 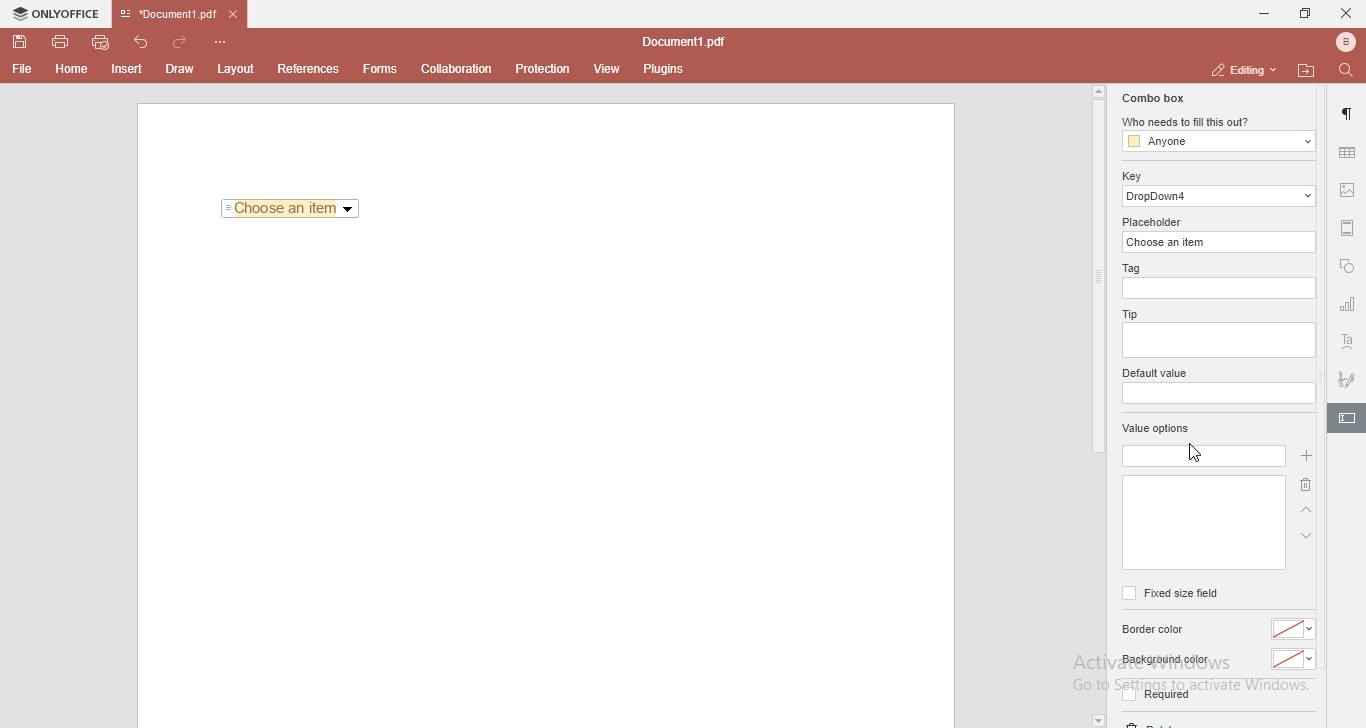 What do you see at coordinates (380, 69) in the screenshot?
I see `forms` at bounding box center [380, 69].